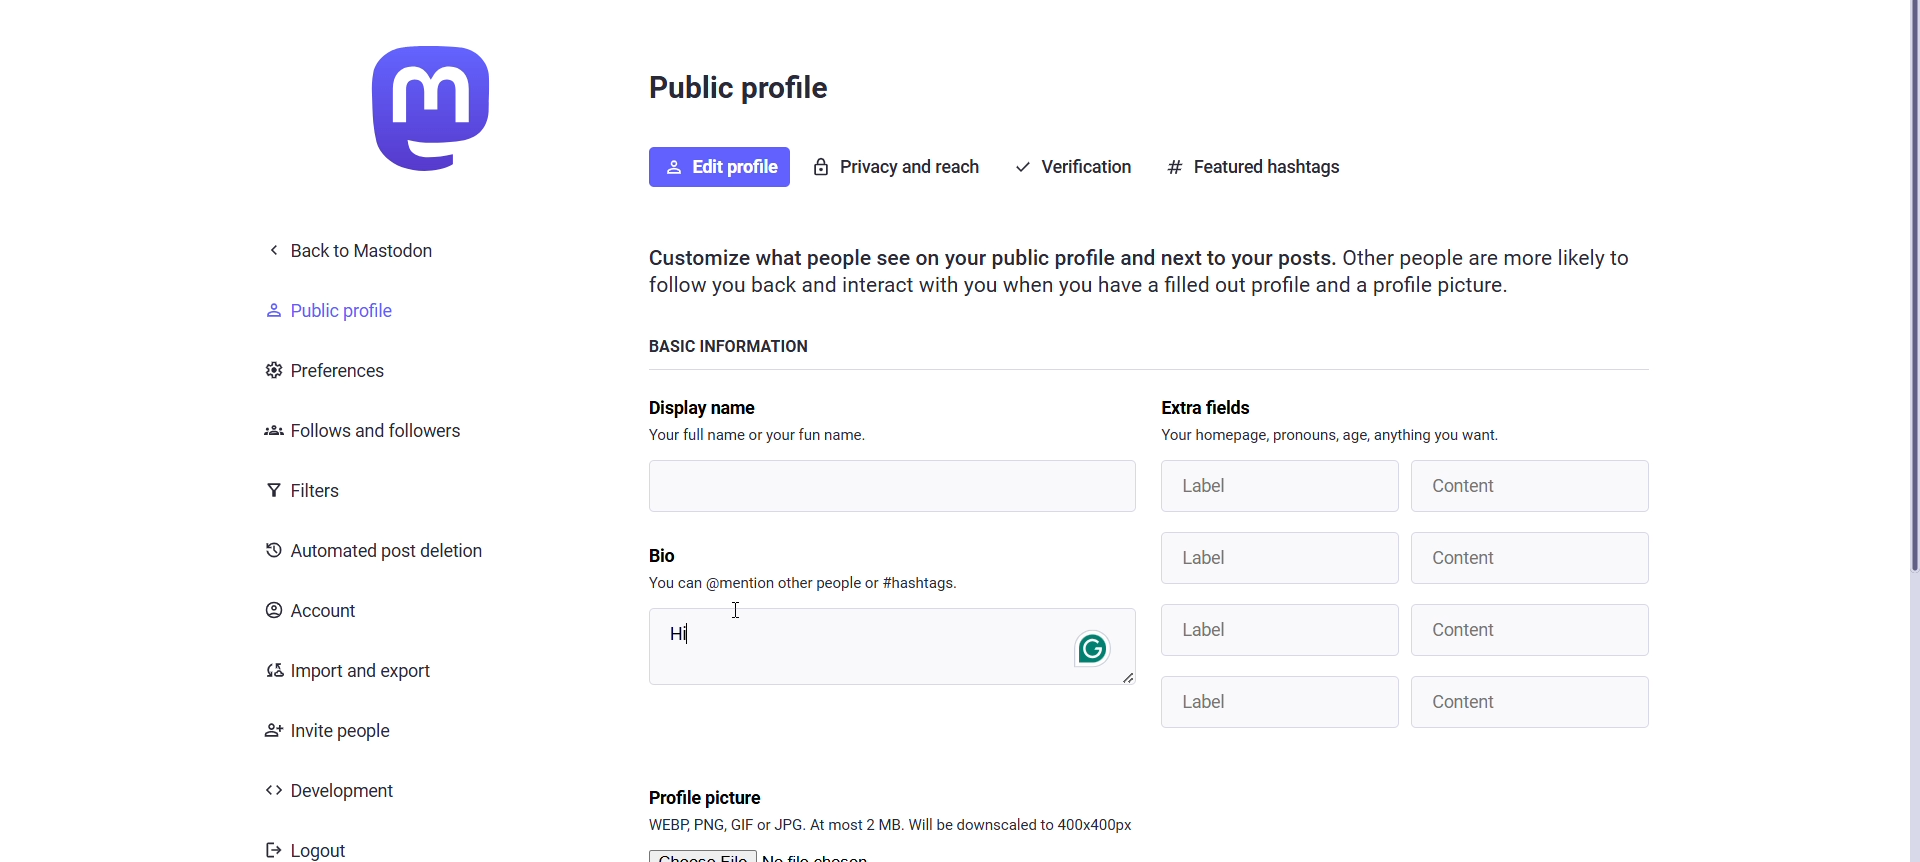 The height and width of the screenshot is (862, 1920). Describe the element at coordinates (1148, 272) in the screenshot. I see `Customize what people see on your public profile and next to your posts. Other people are more likely to
follow you back and interact with you when you have a filled out profile and a profile picture.` at that location.